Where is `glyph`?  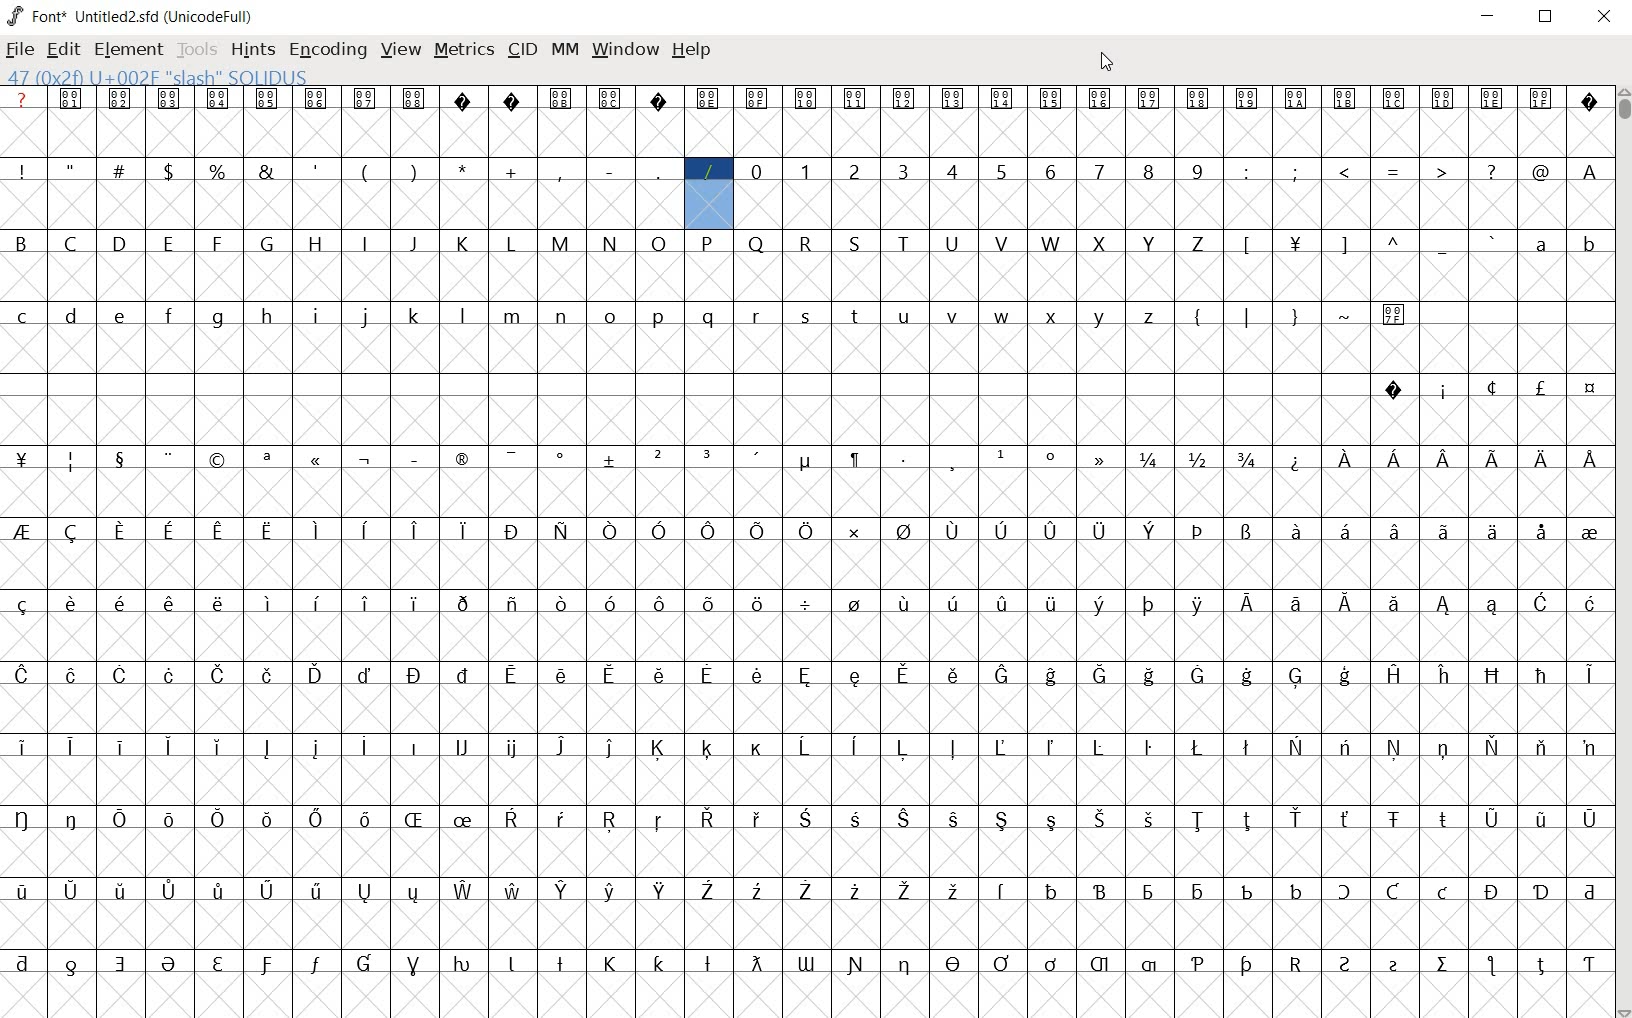 glyph is located at coordinates (902, 748).